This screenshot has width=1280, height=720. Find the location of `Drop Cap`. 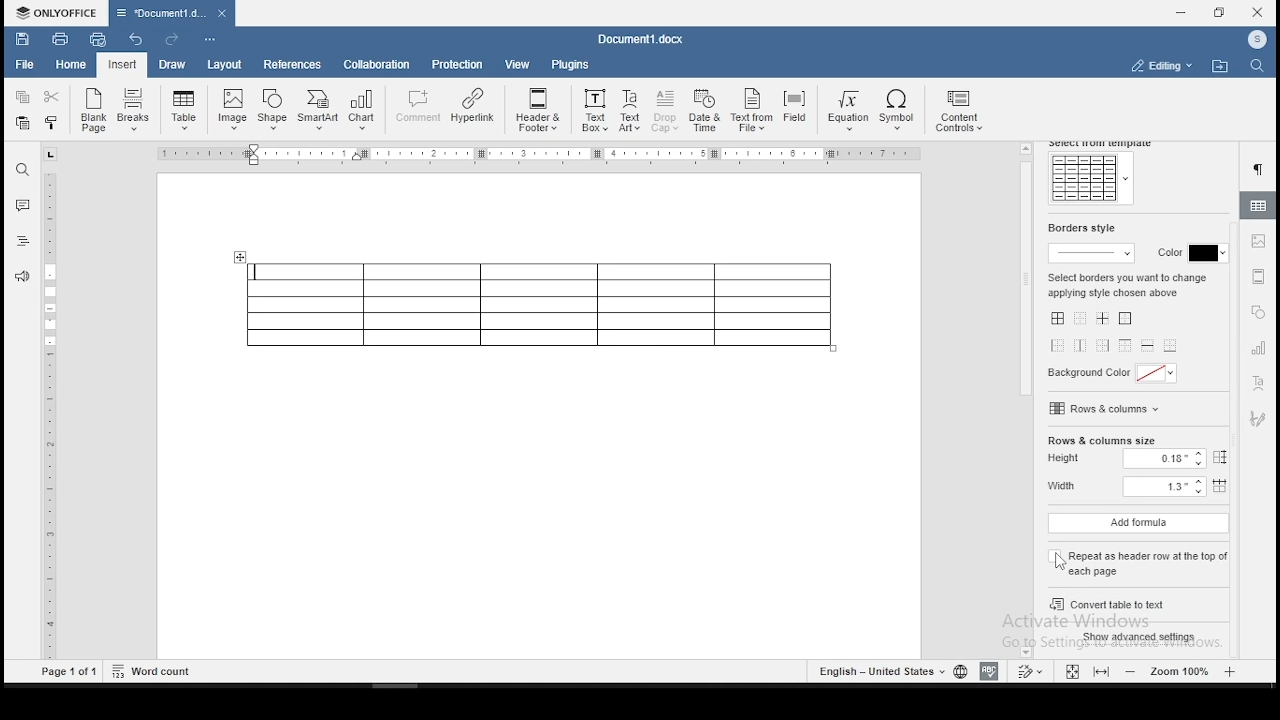

Drop Cap is located at coordinates (666, 112).